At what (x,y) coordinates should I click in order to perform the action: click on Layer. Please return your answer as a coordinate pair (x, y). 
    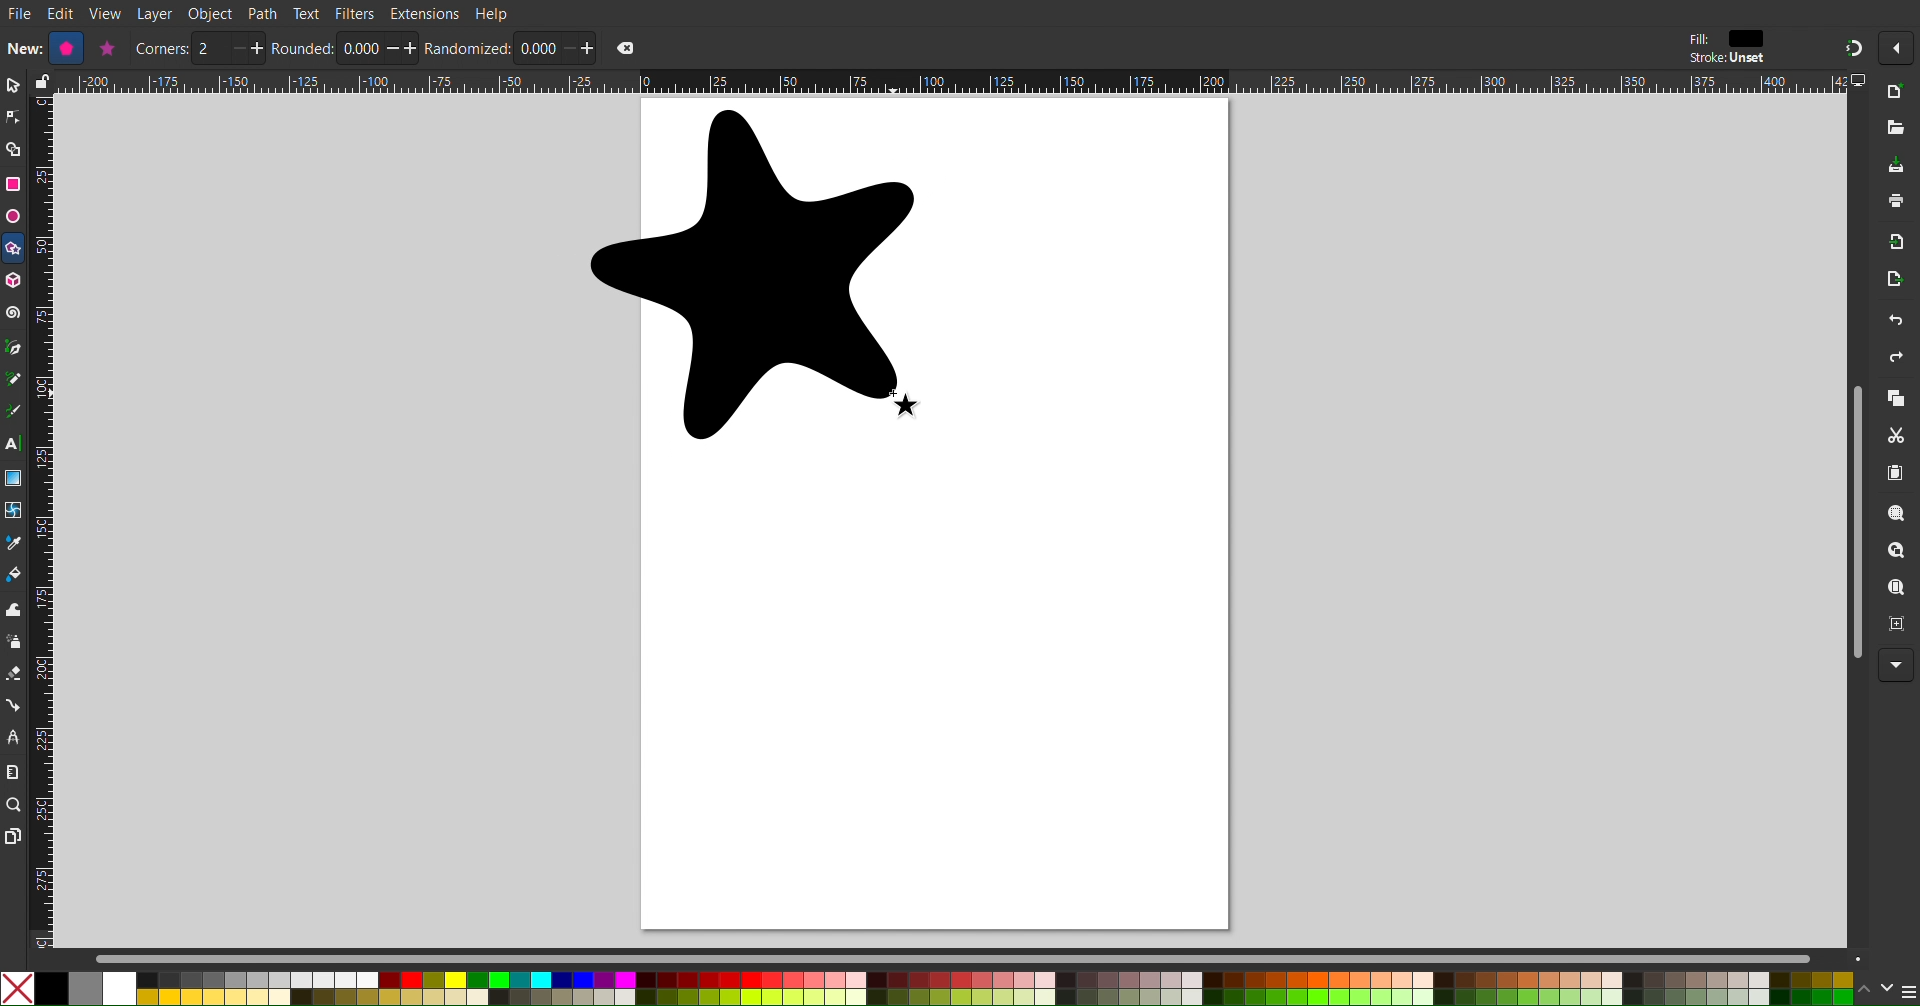
    Looking at the image, I should click on (154, 14).